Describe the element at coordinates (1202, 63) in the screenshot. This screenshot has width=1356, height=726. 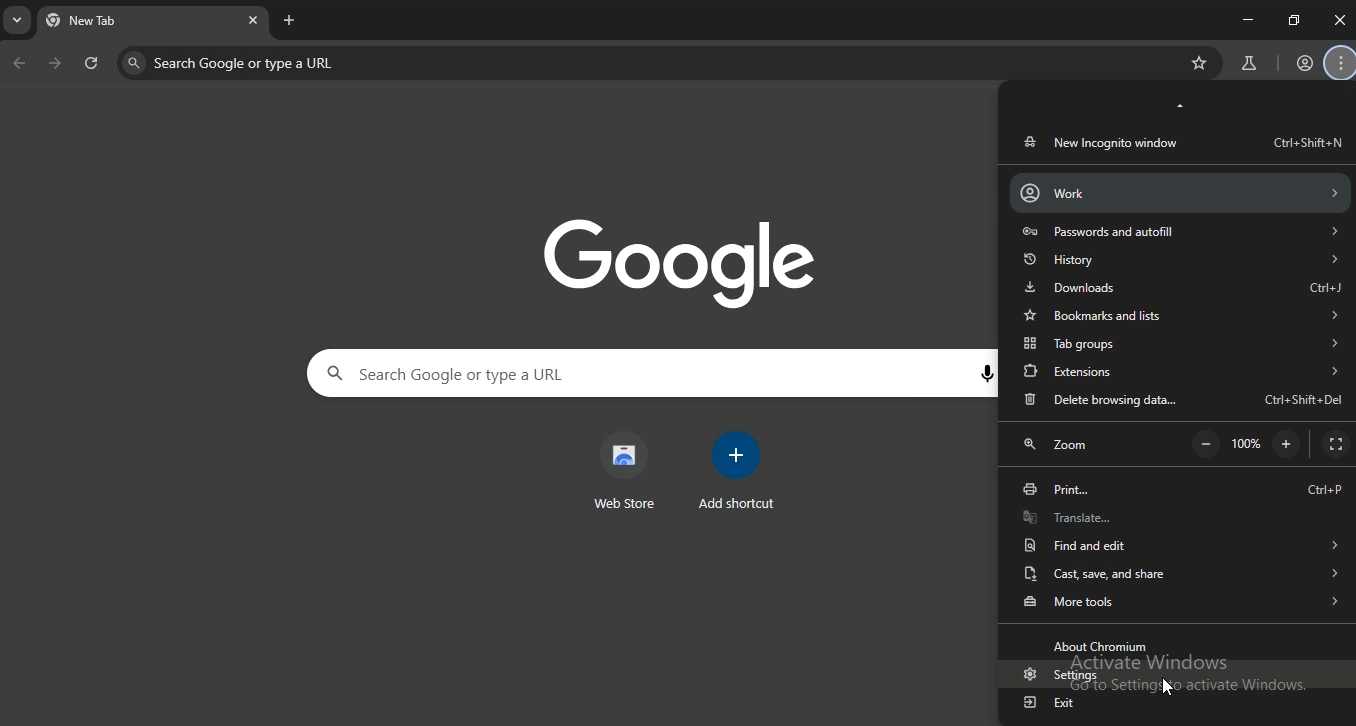
I see `bookmark this tab` at that location.